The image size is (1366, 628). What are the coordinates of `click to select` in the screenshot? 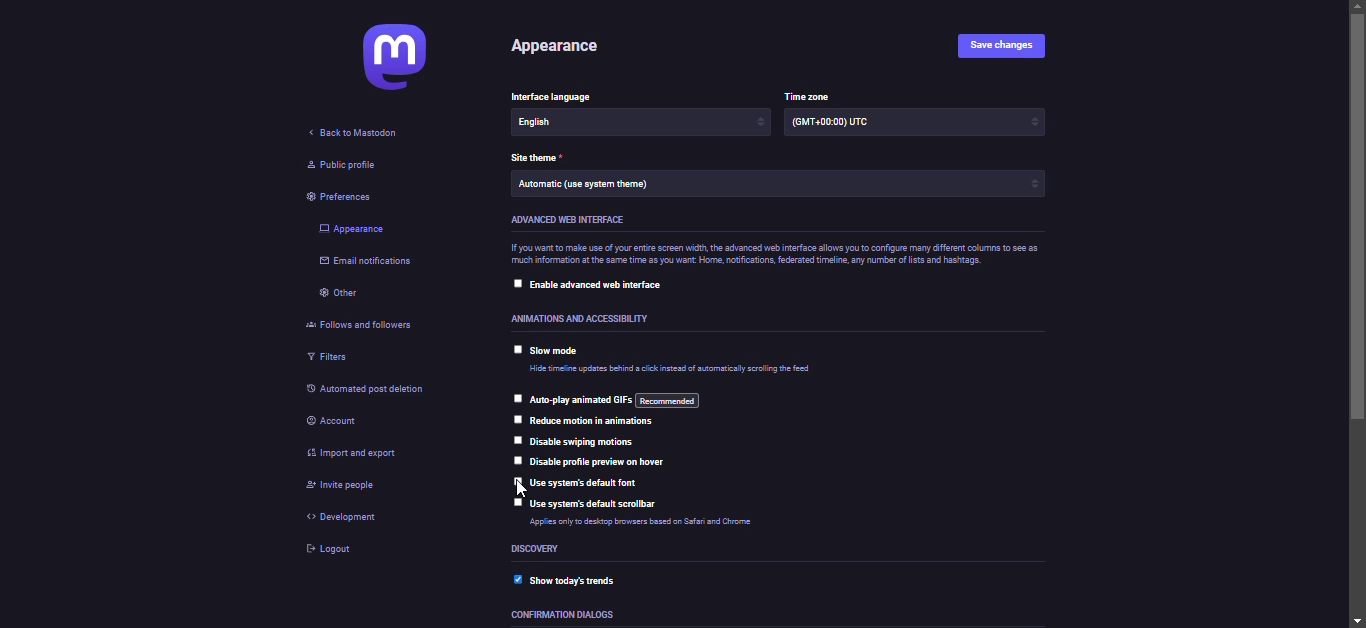 It's located at (518, 503).